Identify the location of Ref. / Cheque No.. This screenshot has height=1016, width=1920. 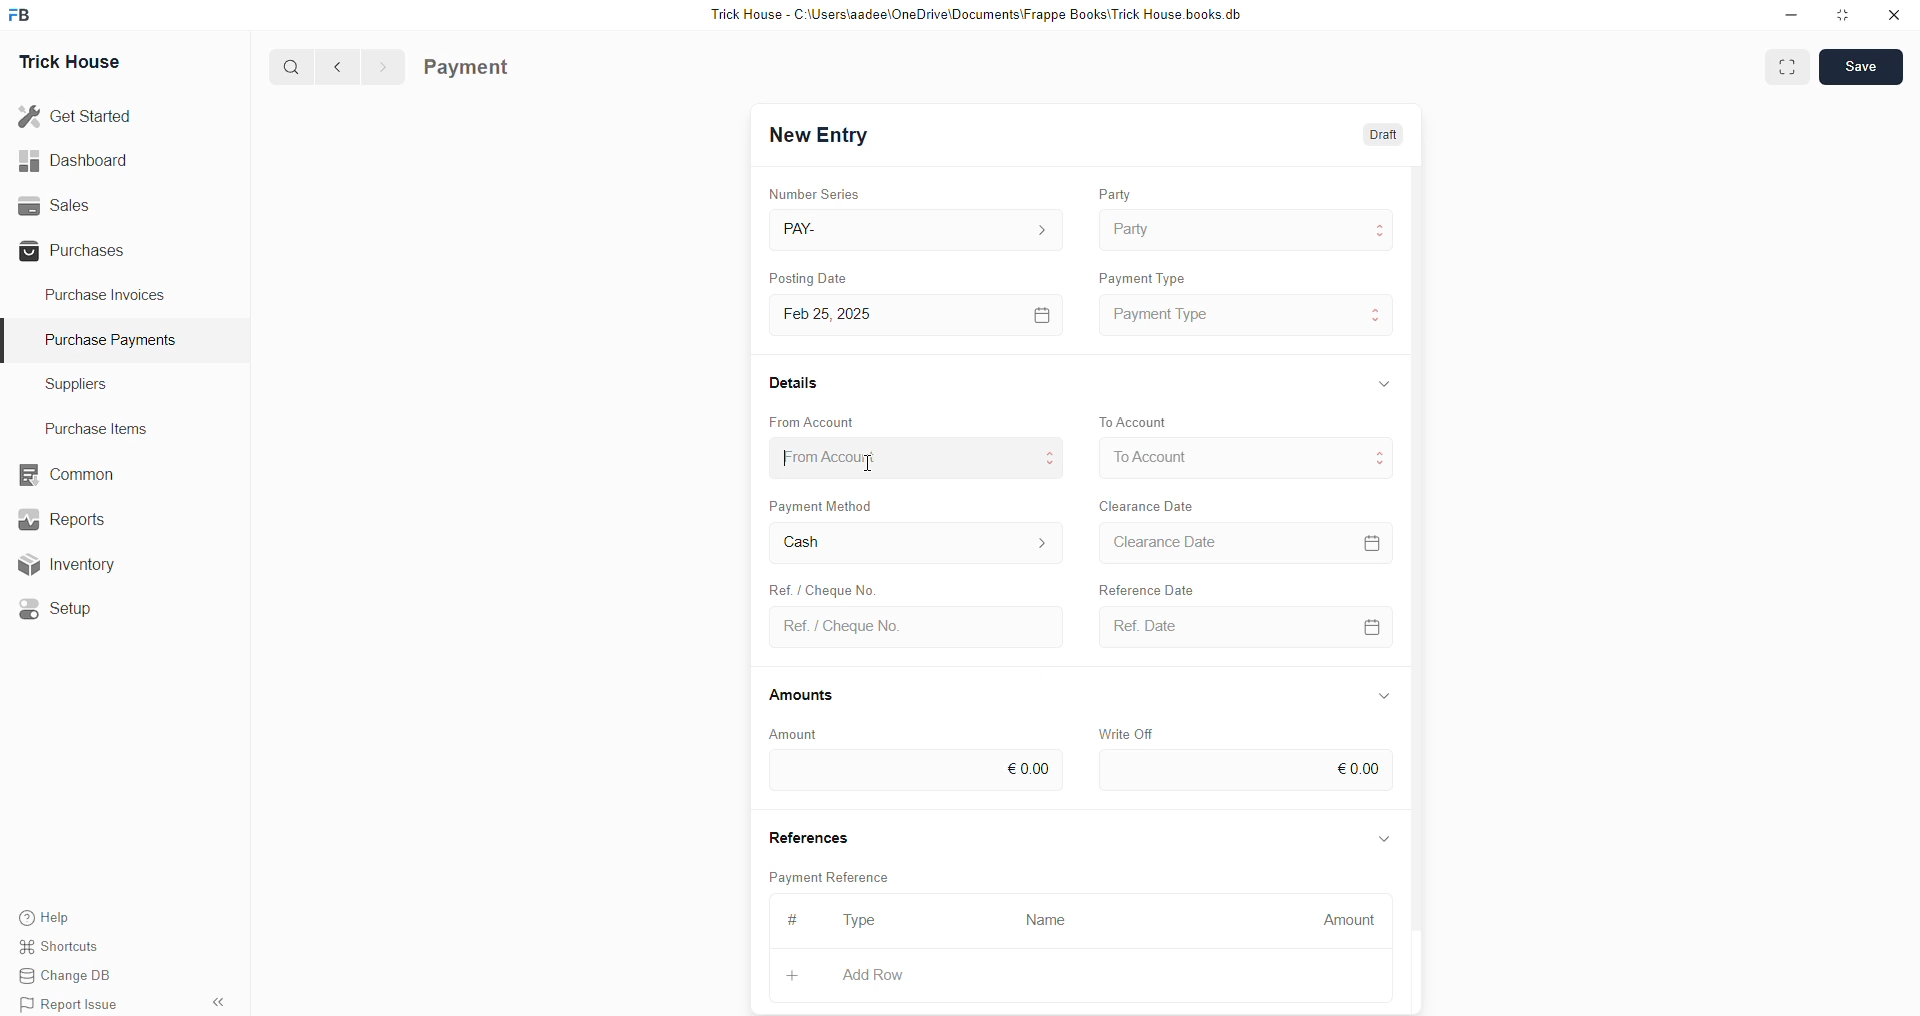
(819, 585).